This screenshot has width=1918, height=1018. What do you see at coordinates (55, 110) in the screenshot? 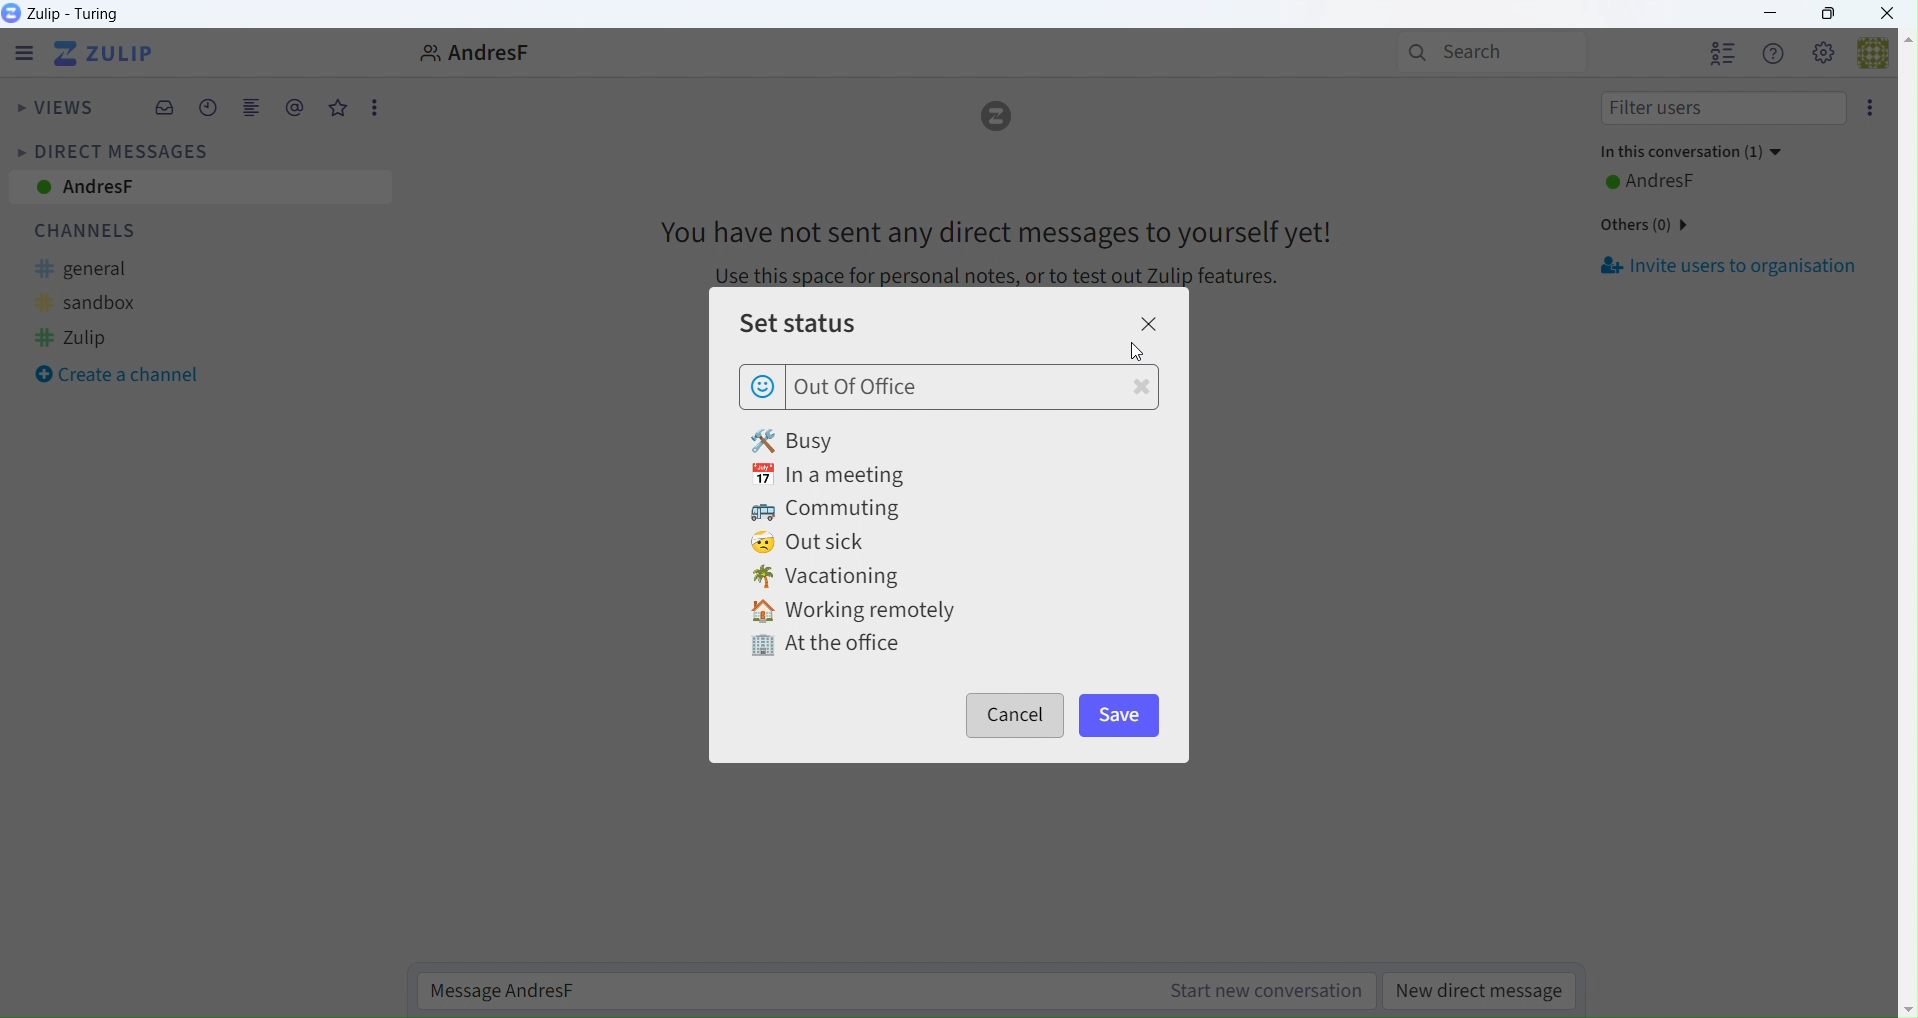
I see `Views` at bounding box center [55, 110].